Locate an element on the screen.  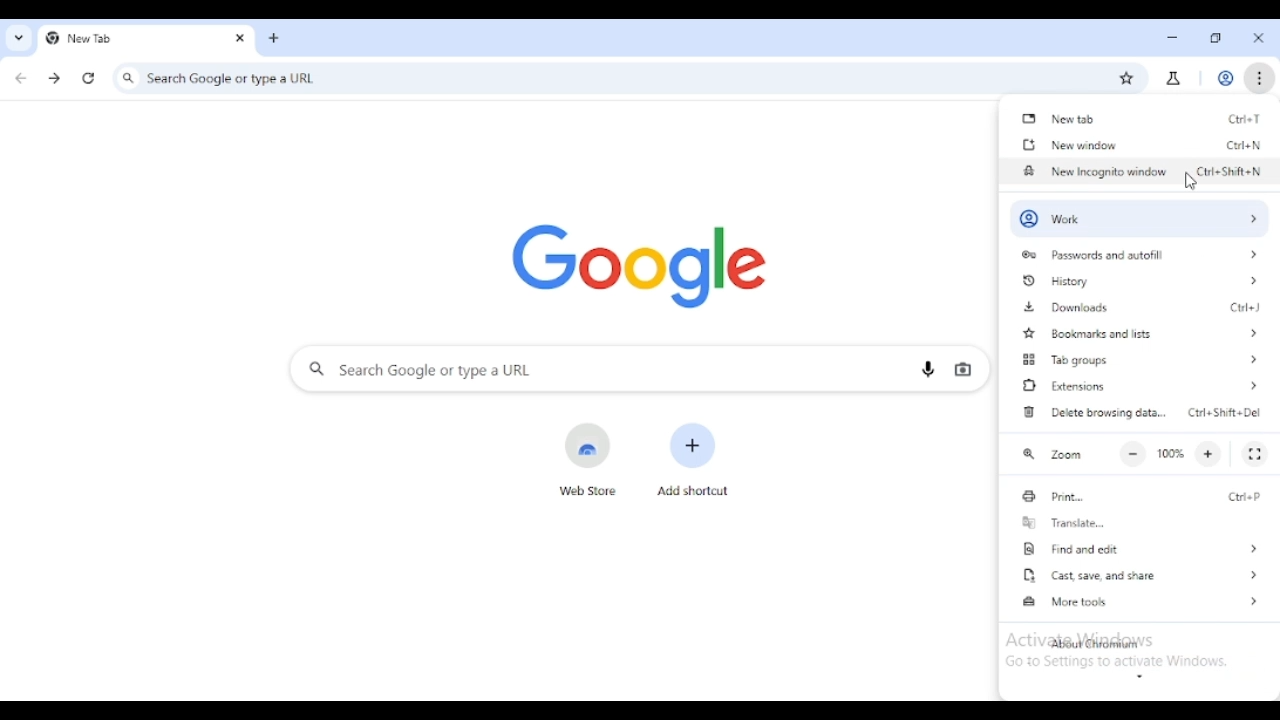
reload this page is located at coordinates (88, 78).